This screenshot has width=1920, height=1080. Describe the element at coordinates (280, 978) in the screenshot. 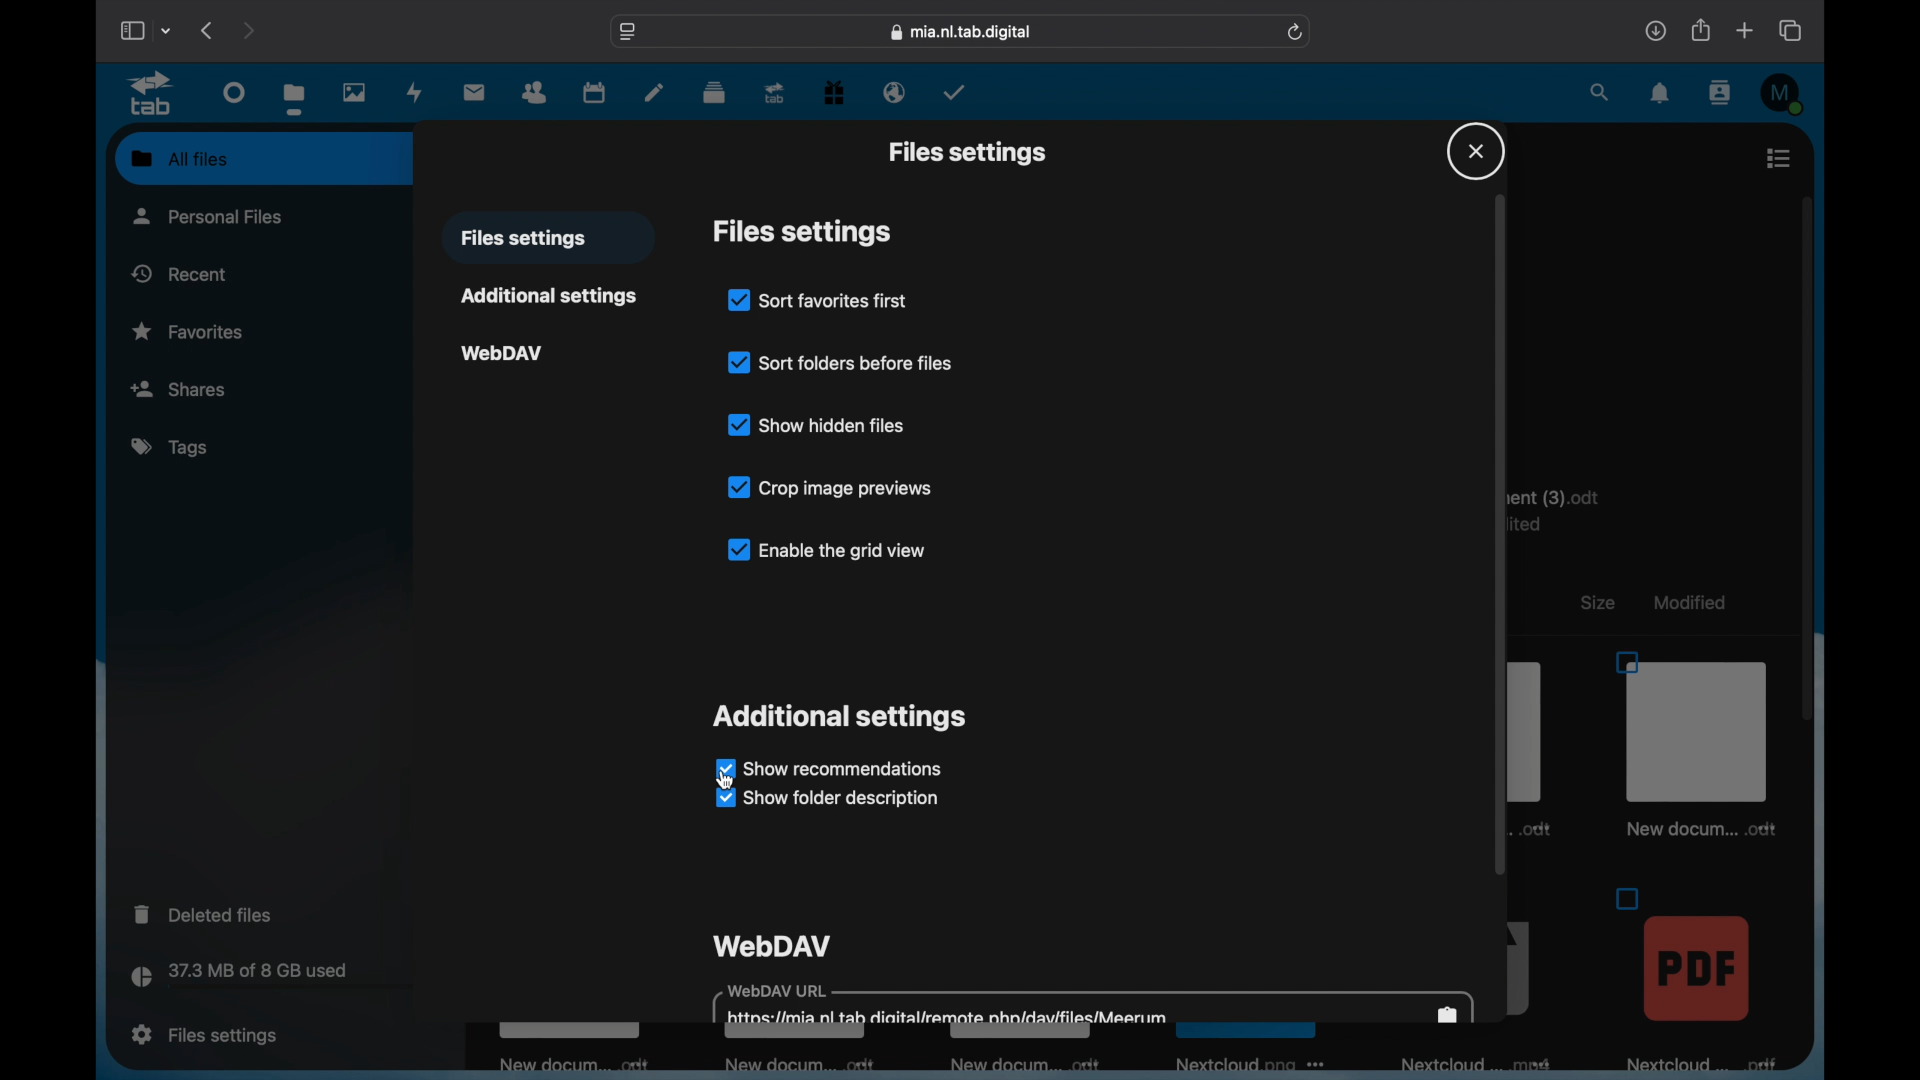

I see `storage` at that location.